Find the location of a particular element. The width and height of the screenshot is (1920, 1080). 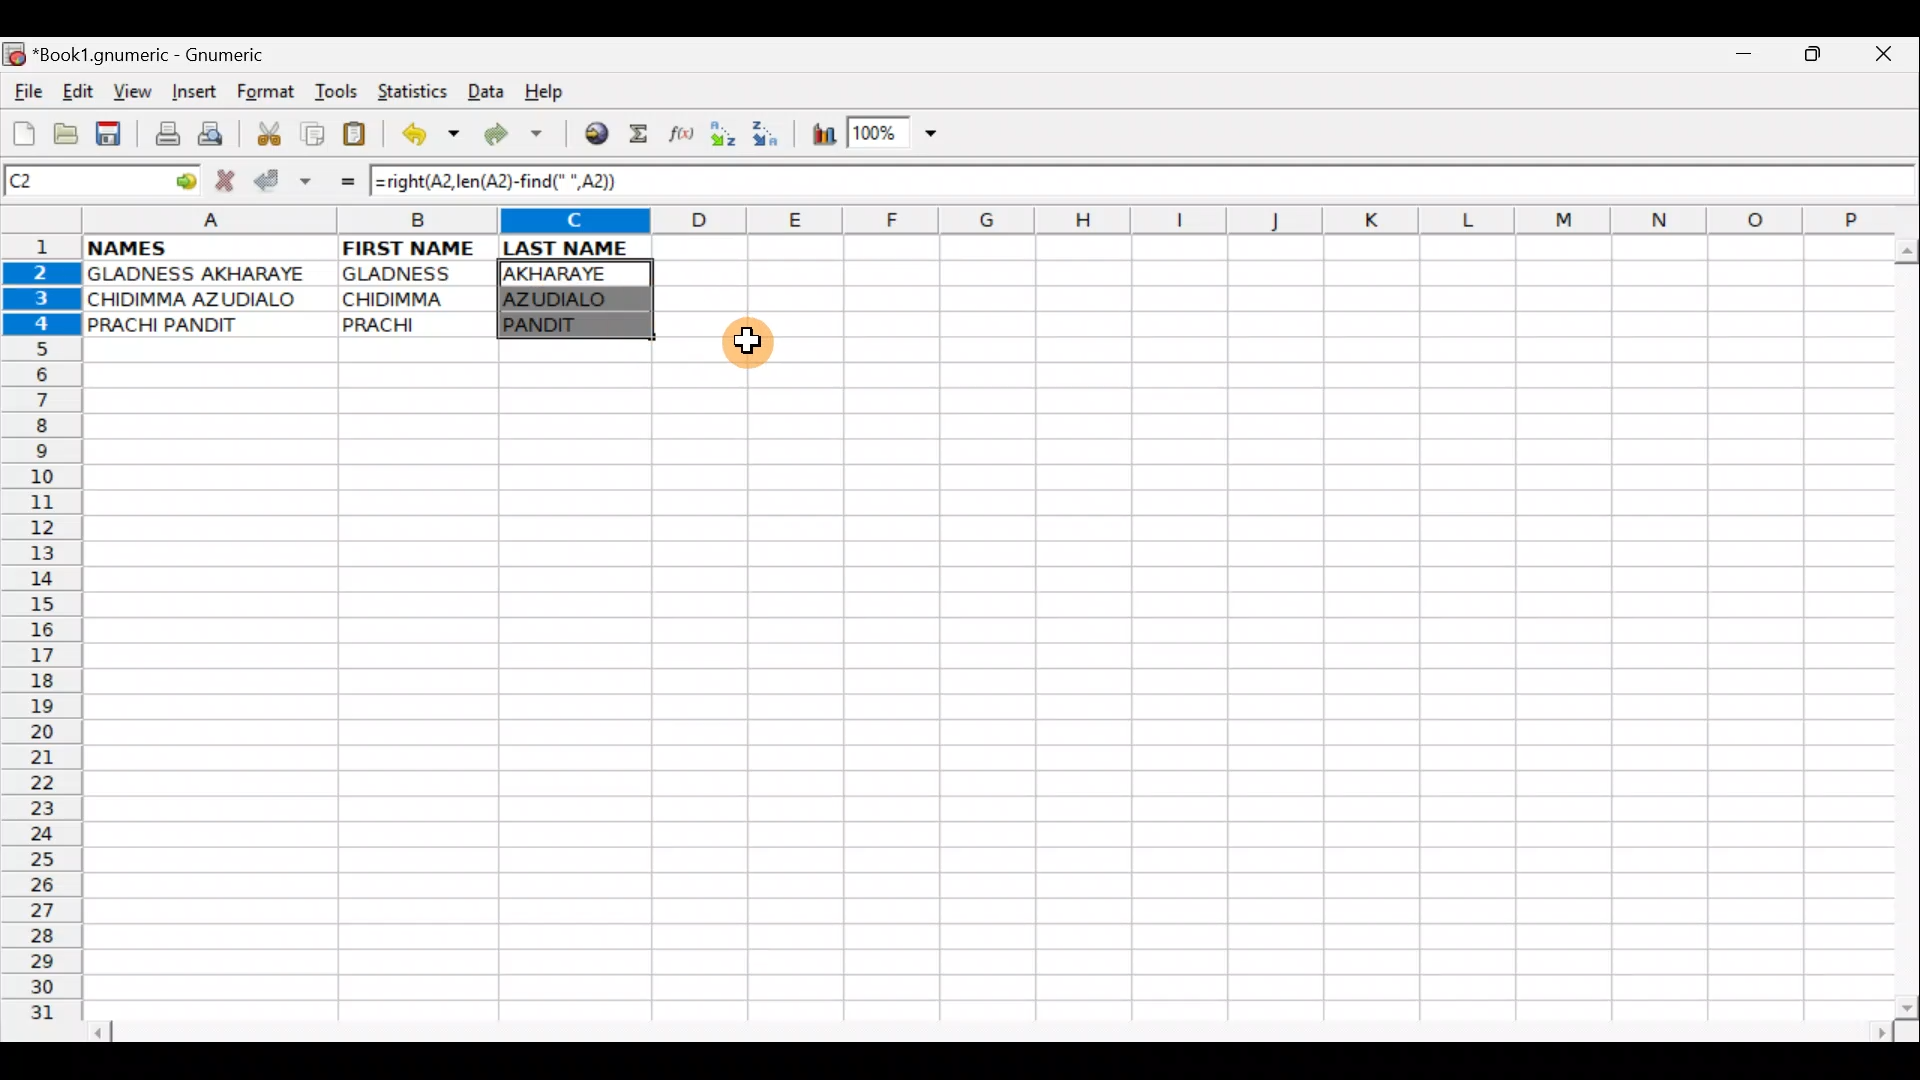

PANDIT is located at coordinates (570, 326).